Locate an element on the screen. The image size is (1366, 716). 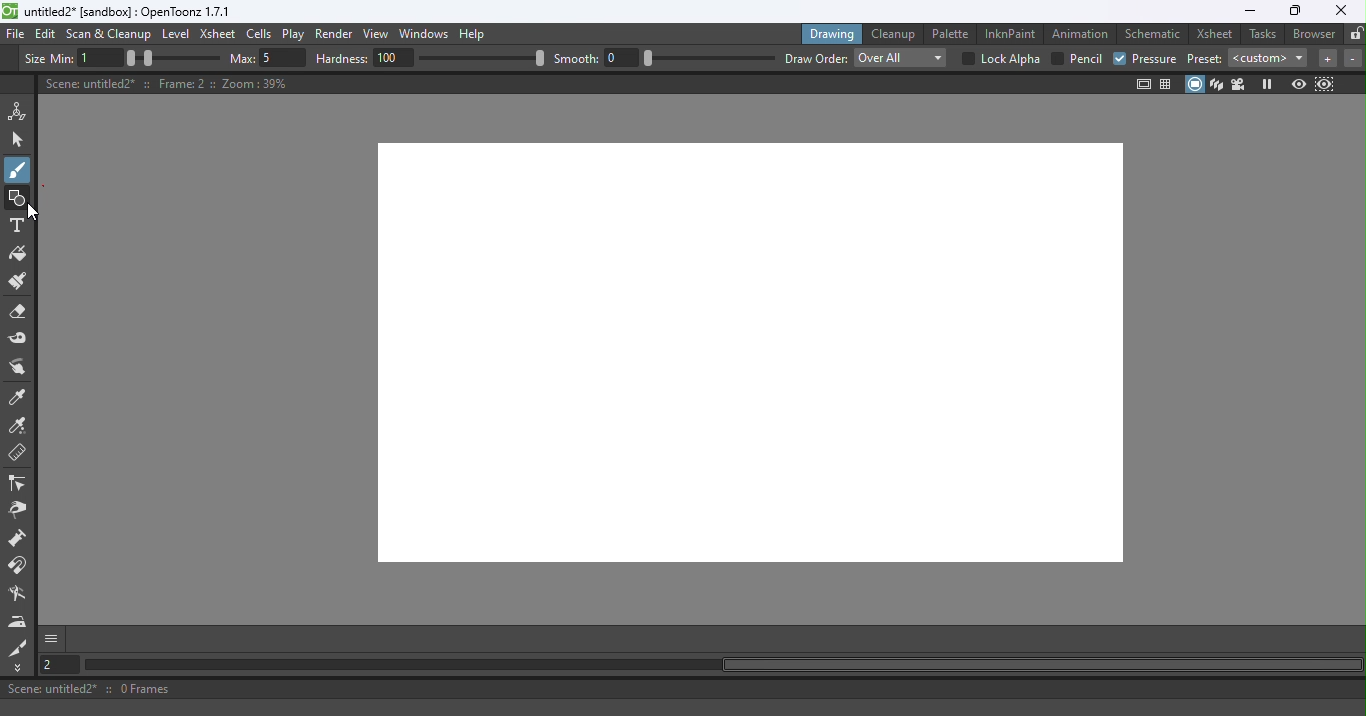
Tape tool is located at coordinates (21, 340).